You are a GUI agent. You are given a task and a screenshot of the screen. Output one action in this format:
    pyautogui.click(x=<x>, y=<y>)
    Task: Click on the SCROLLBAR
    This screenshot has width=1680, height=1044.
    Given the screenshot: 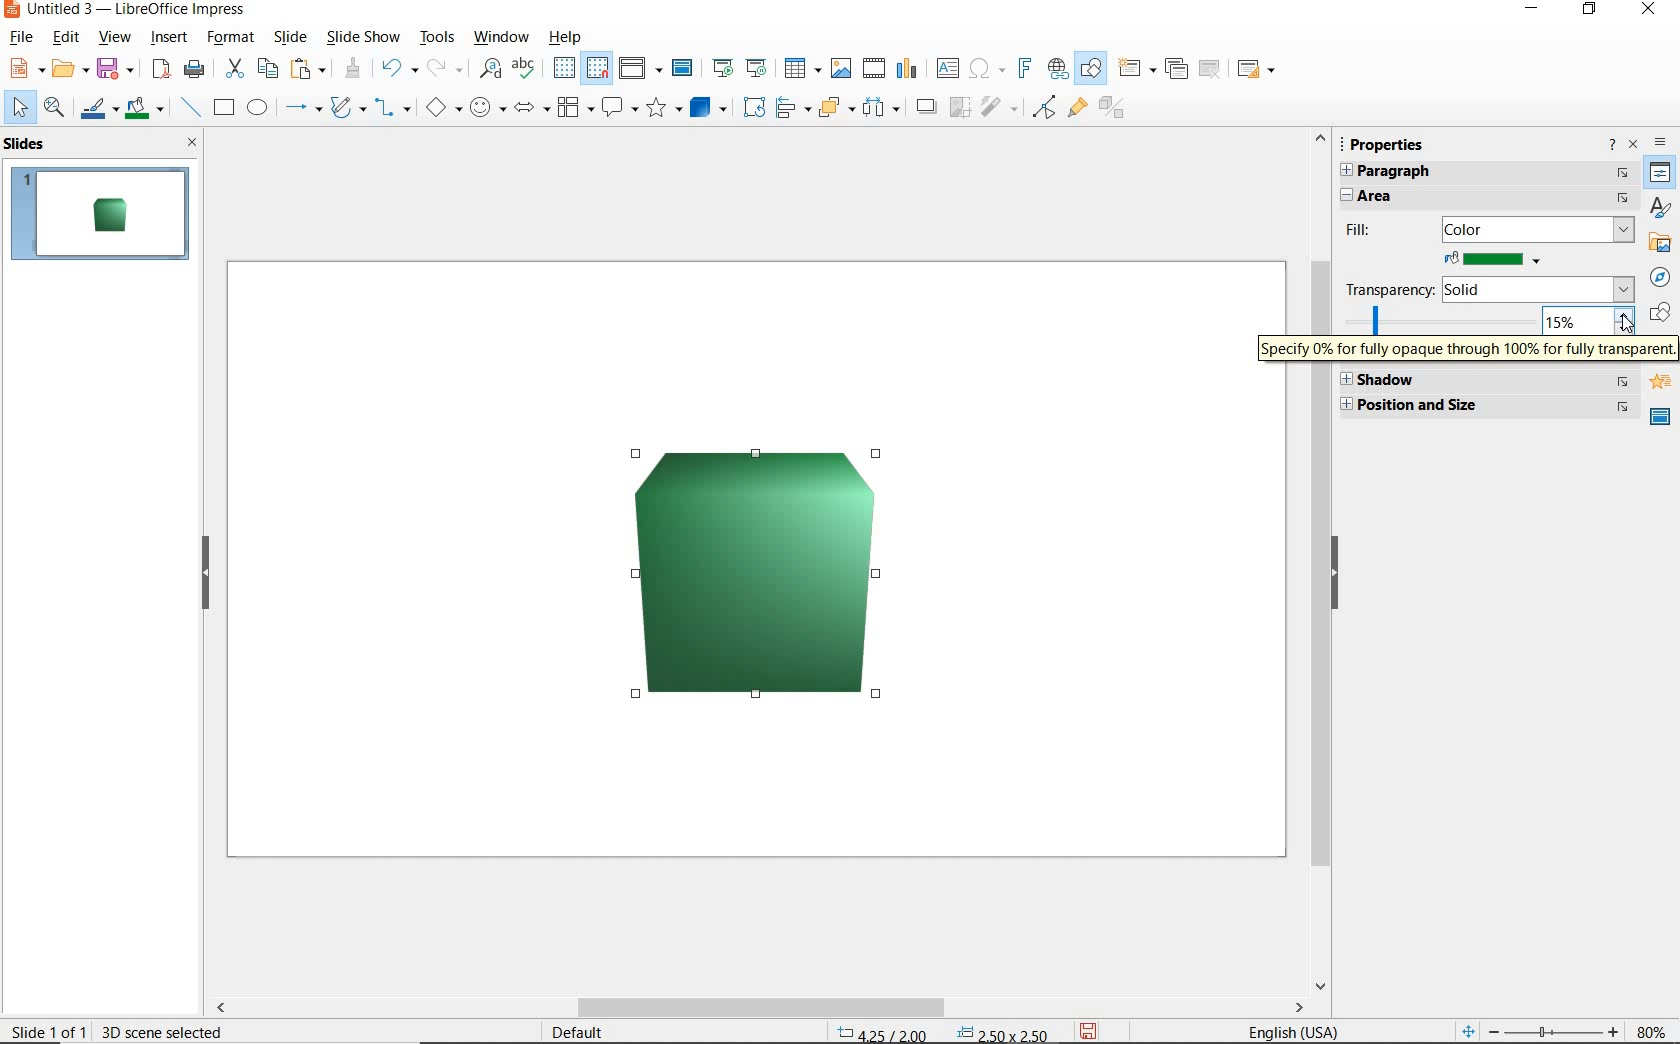 What is the action you would take?
    pyautogui.click(x=906, y=1009)
    